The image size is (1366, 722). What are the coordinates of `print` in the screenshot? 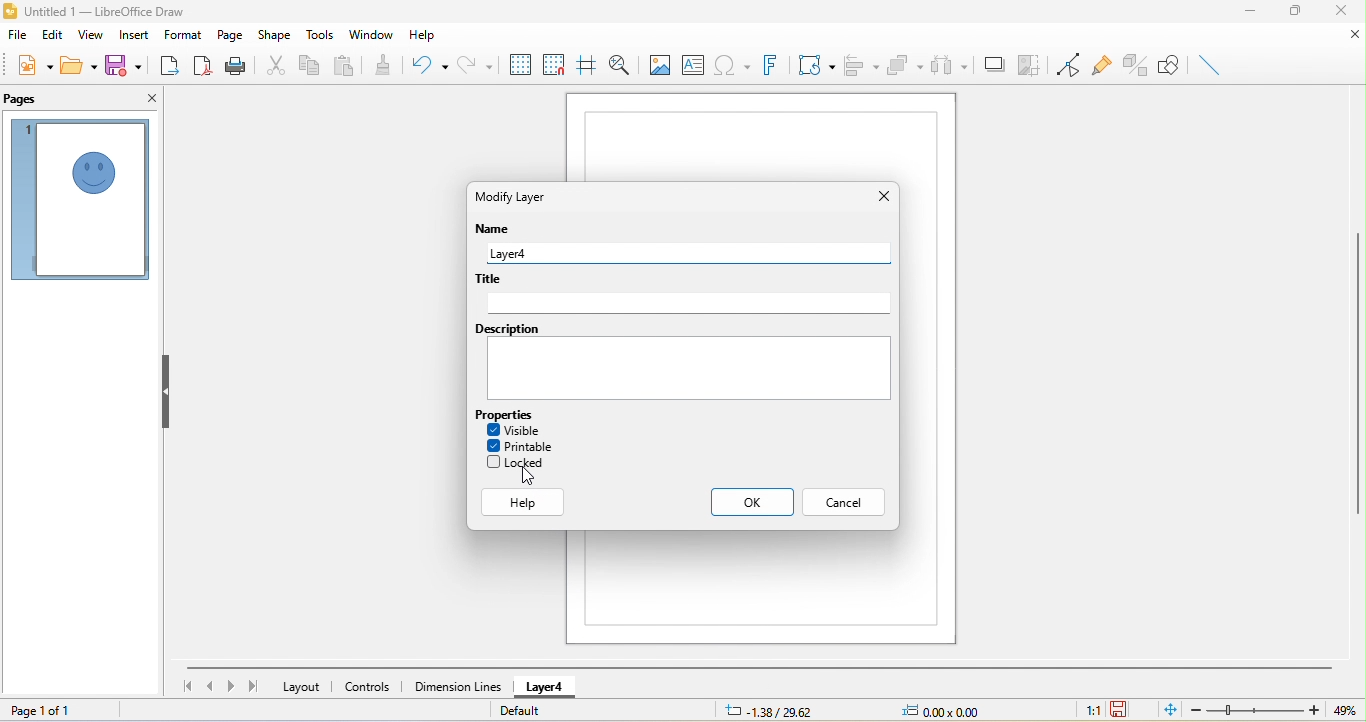 It's located at (236, 65).